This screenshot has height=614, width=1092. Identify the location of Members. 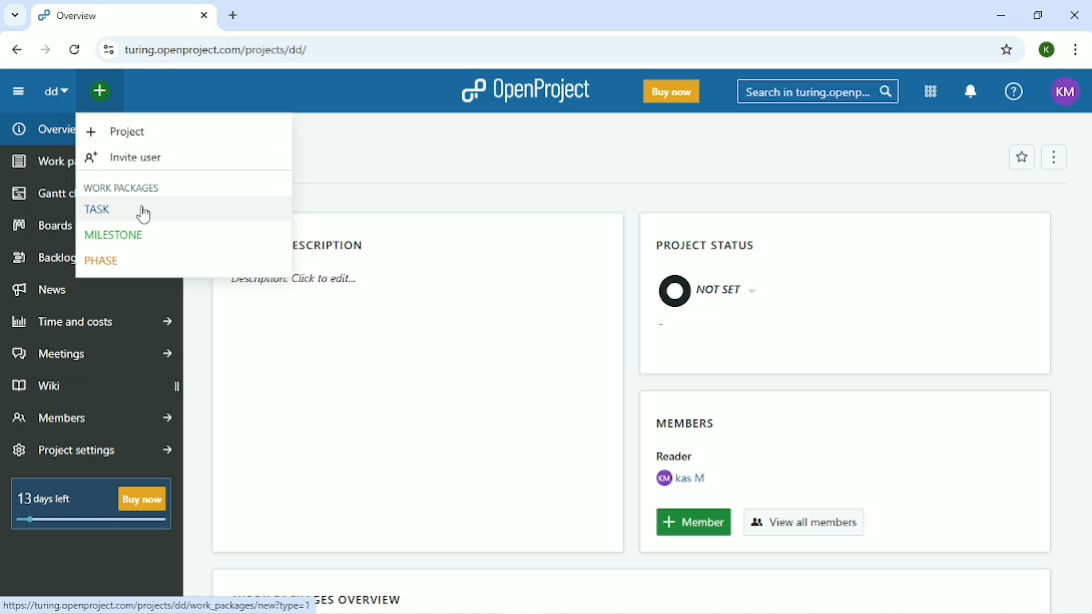
(89, 418).